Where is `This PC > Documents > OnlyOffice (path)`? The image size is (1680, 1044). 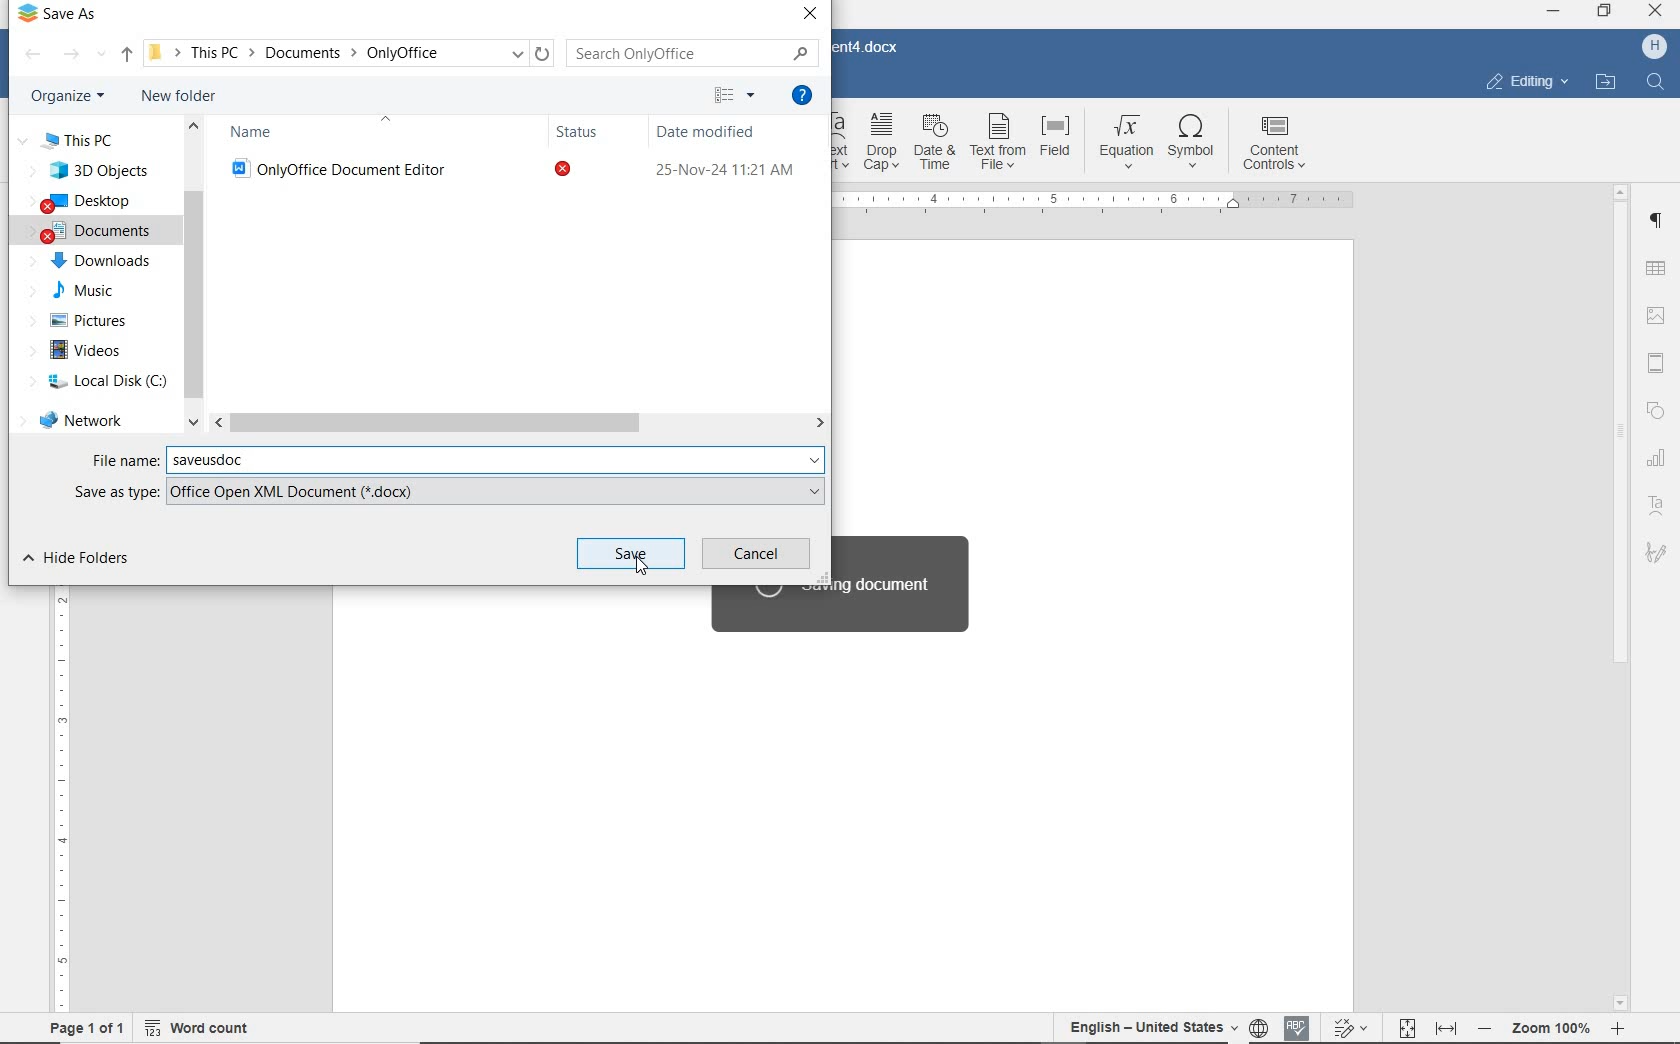
This PC > Documents > OnlyOffice (path) is located at coordinates (337, 57).